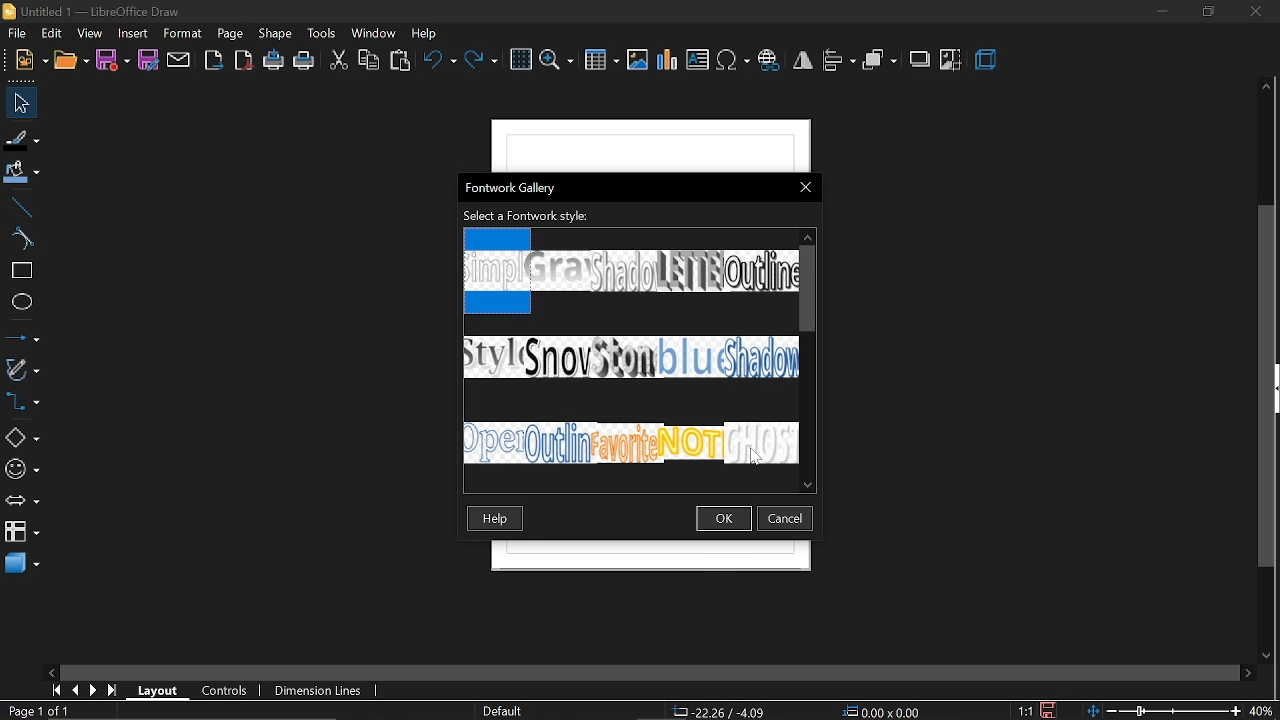  What do you see at coordinates (71, 691) in the screenshot?
I see `previous page` at bounding box center [71, 691].